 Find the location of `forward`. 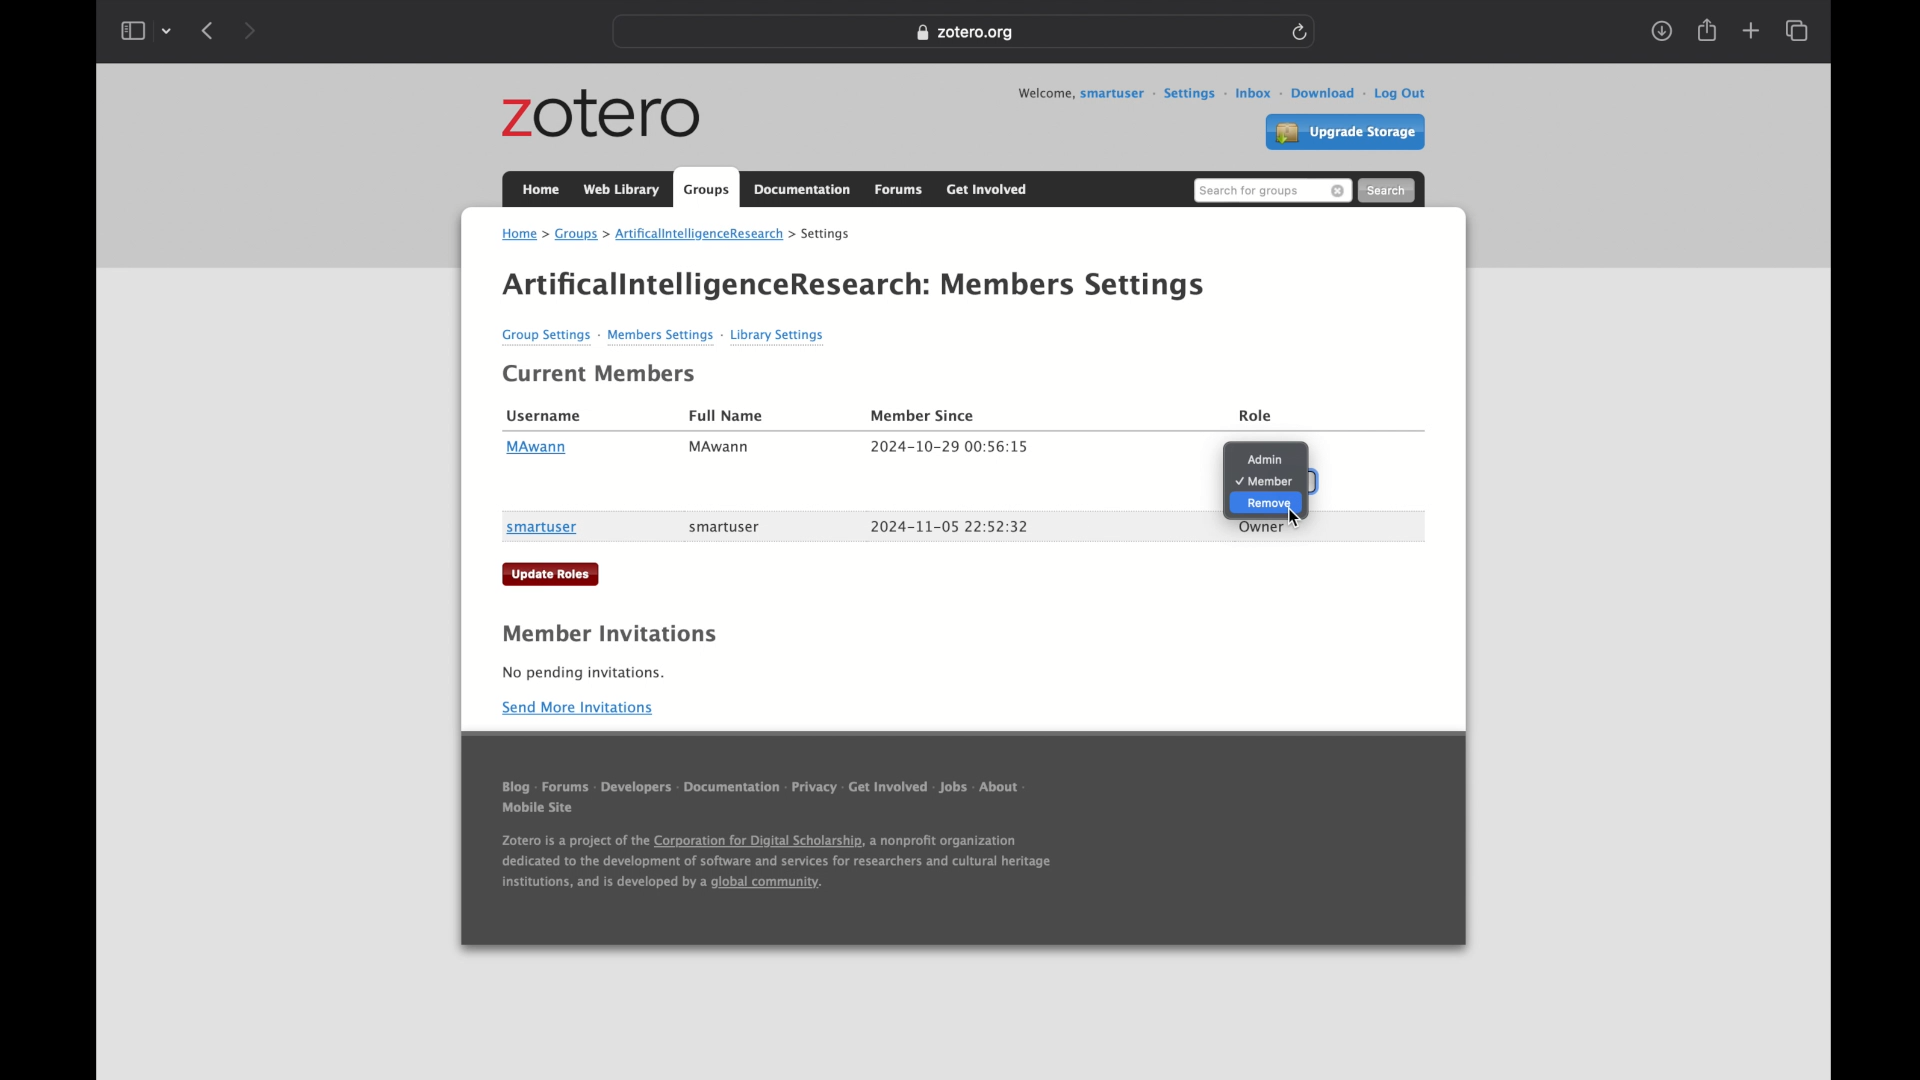

forward is located at coordinates (249, 32).